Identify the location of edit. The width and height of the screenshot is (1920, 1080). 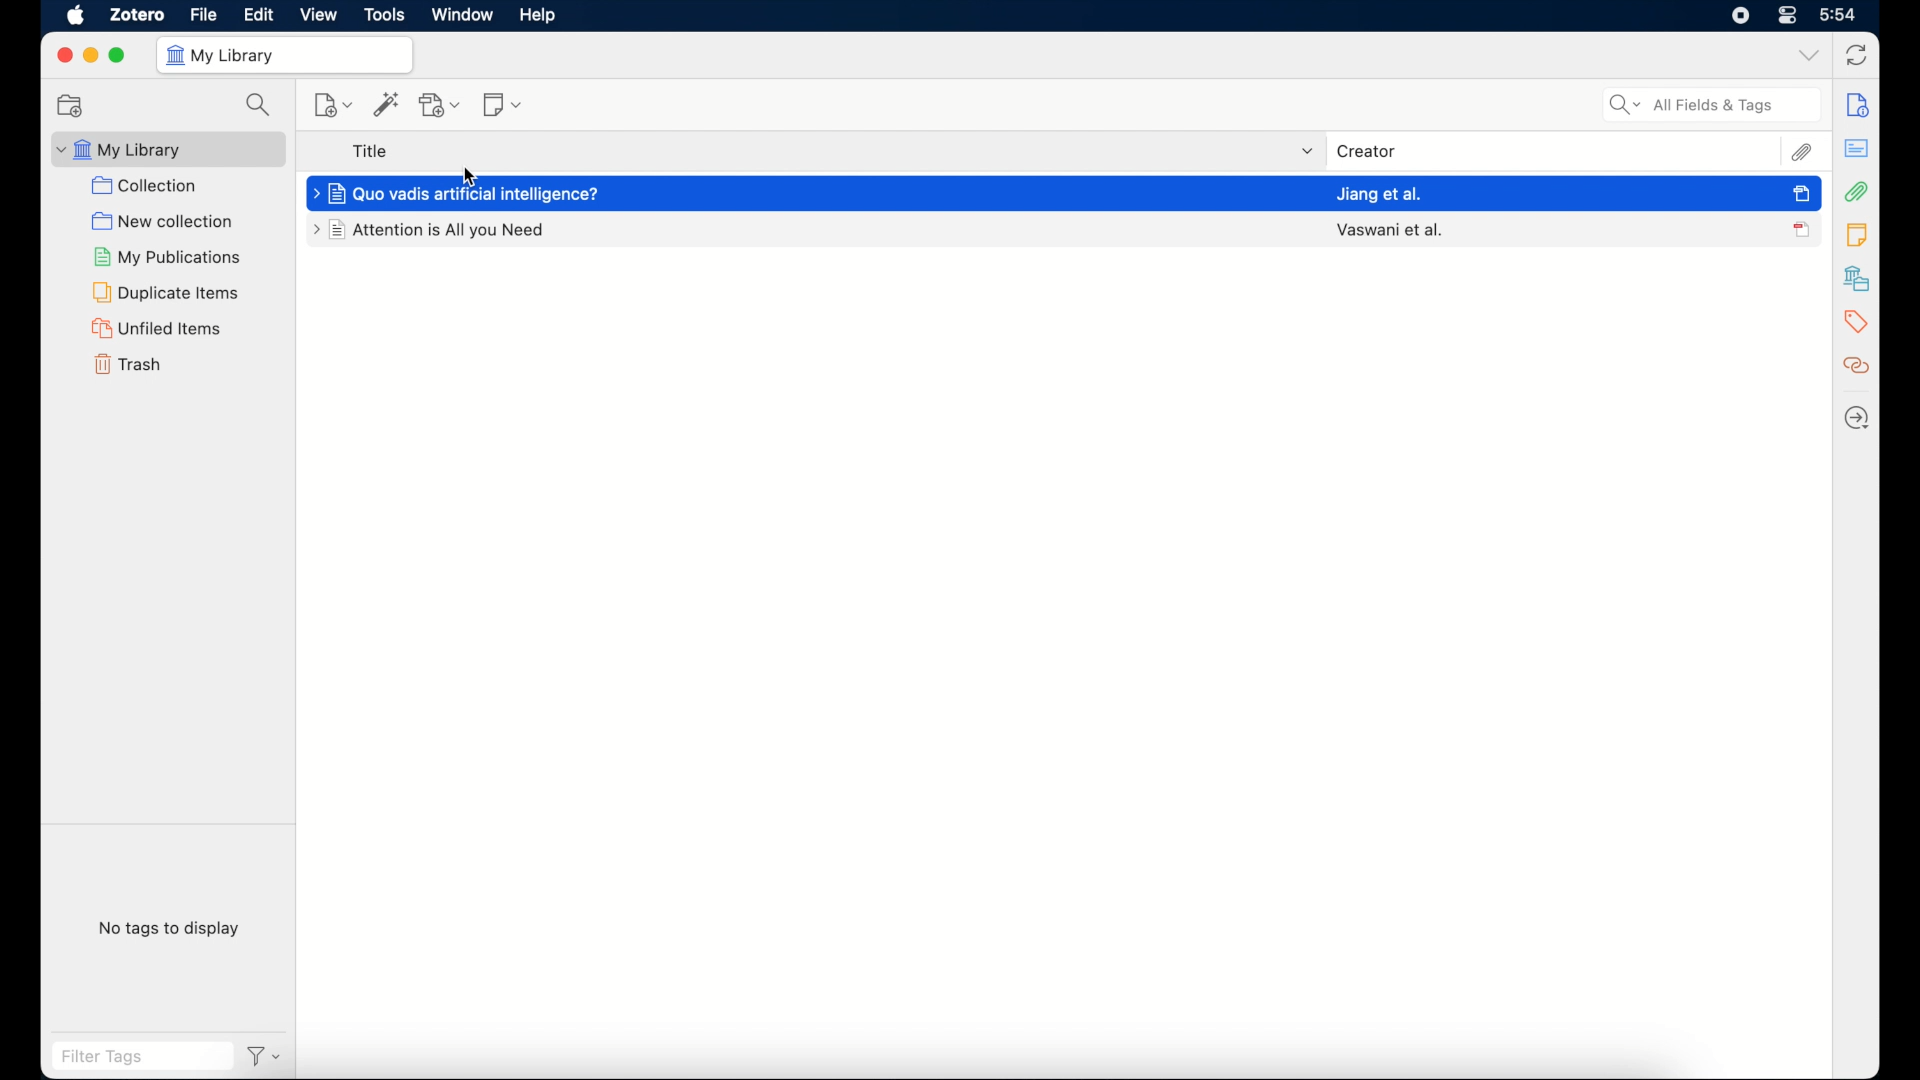
(259, 14).